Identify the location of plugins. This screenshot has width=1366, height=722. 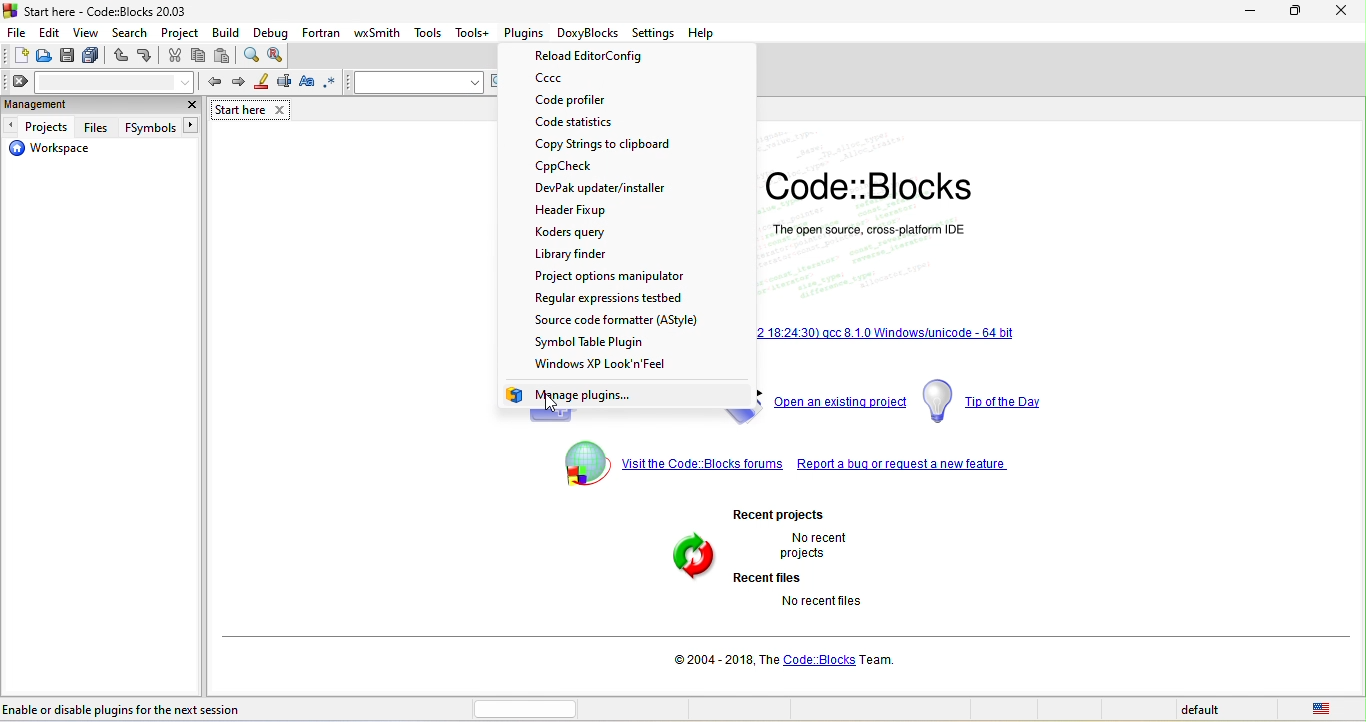
(526, 34).